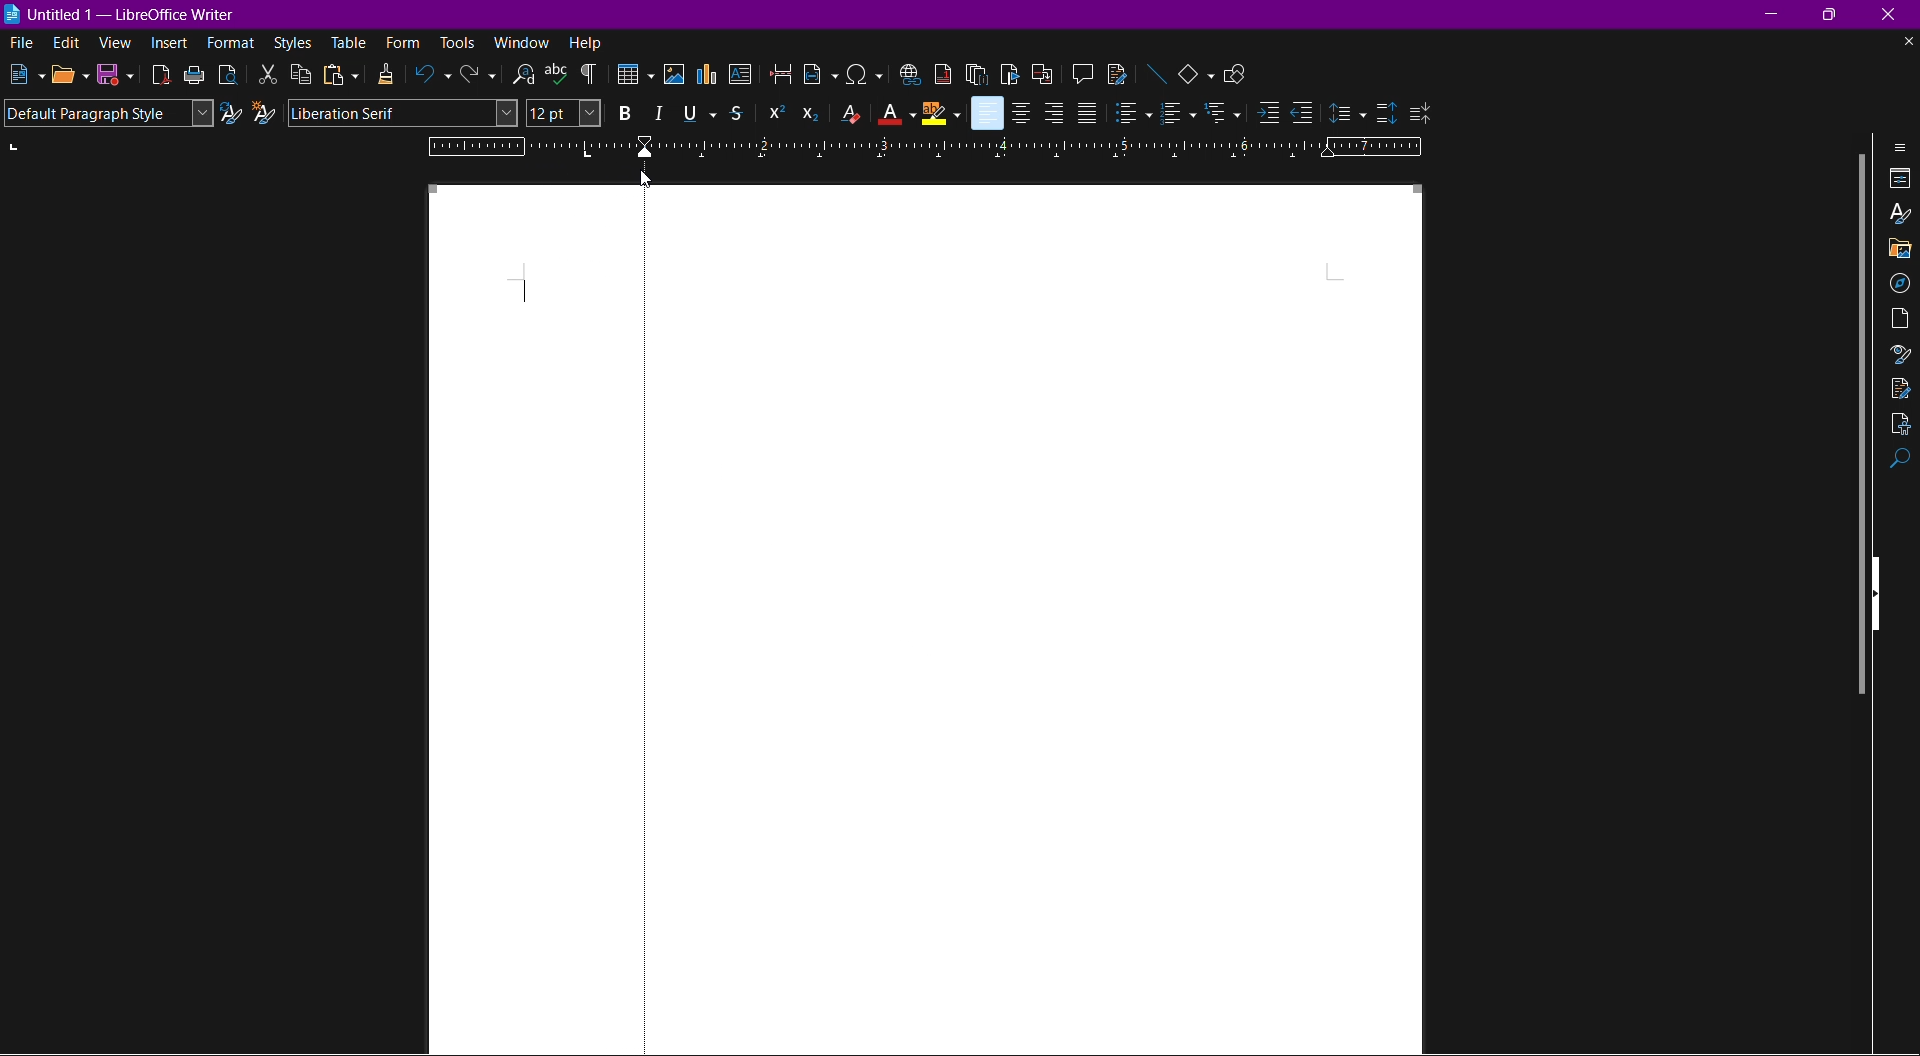 This screenshot has height=1056, width=1920. Describe the element at coordinates (675, 75) in the screenshot. I see `Insert Image` at that location.